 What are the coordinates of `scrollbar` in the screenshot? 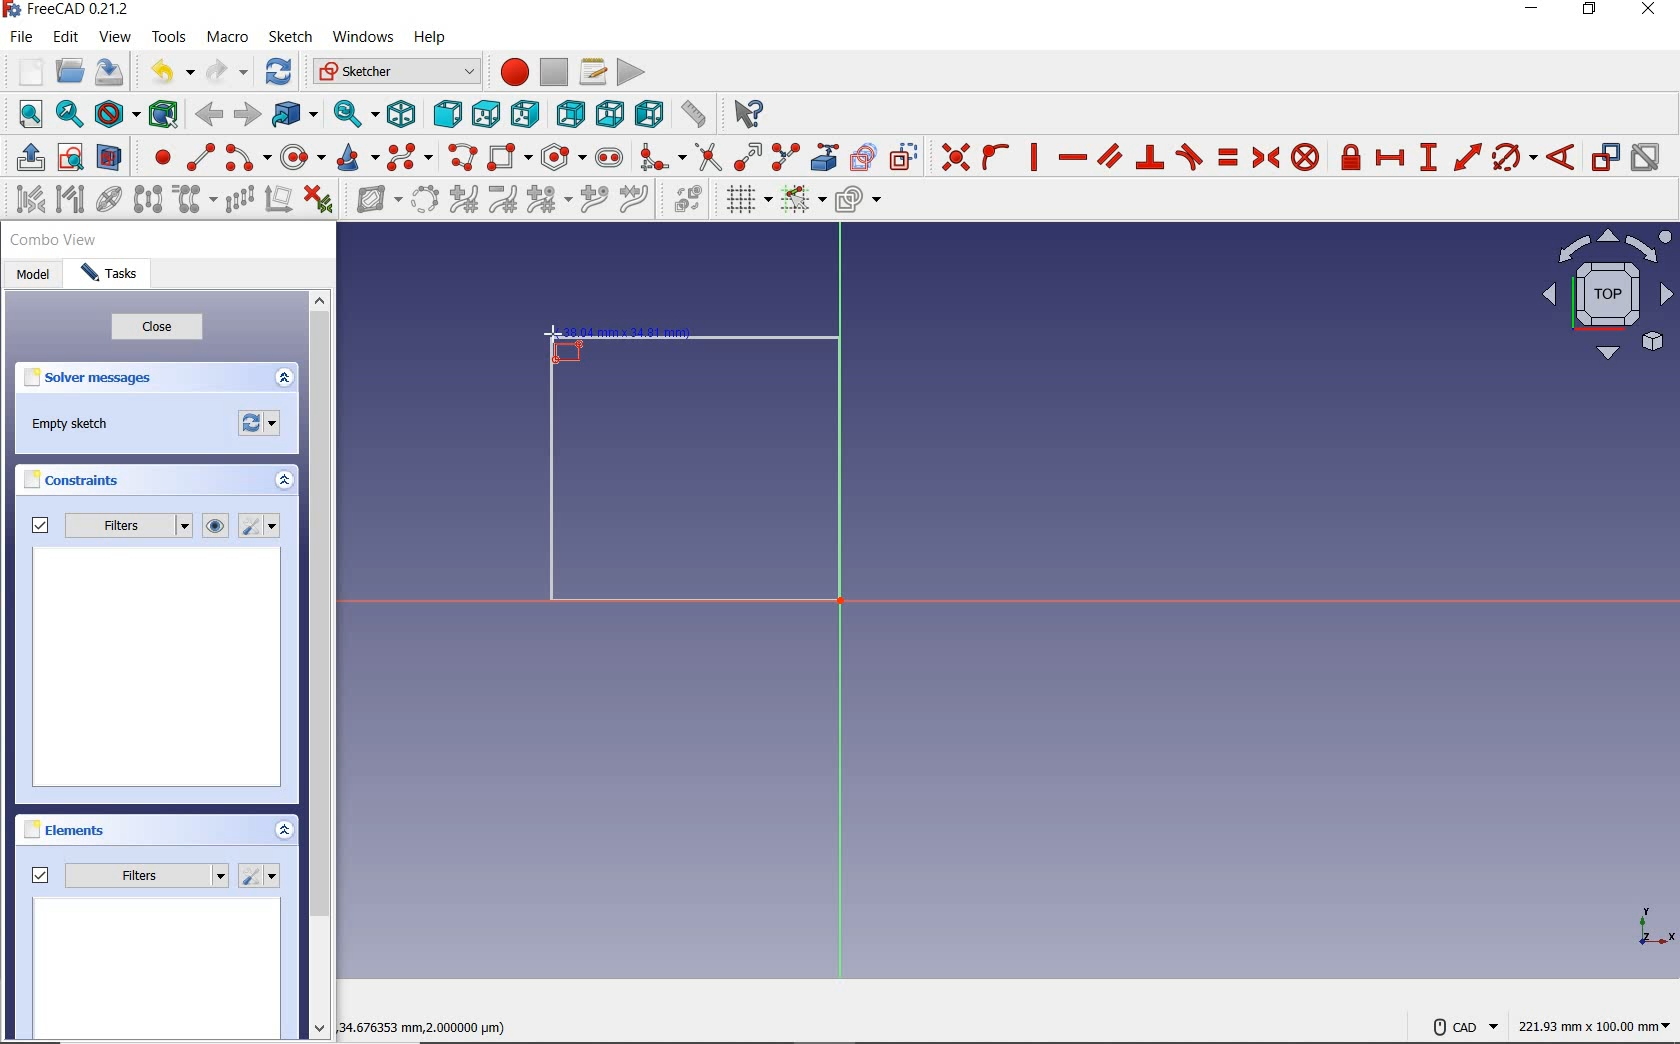 It's located at (322, 667).